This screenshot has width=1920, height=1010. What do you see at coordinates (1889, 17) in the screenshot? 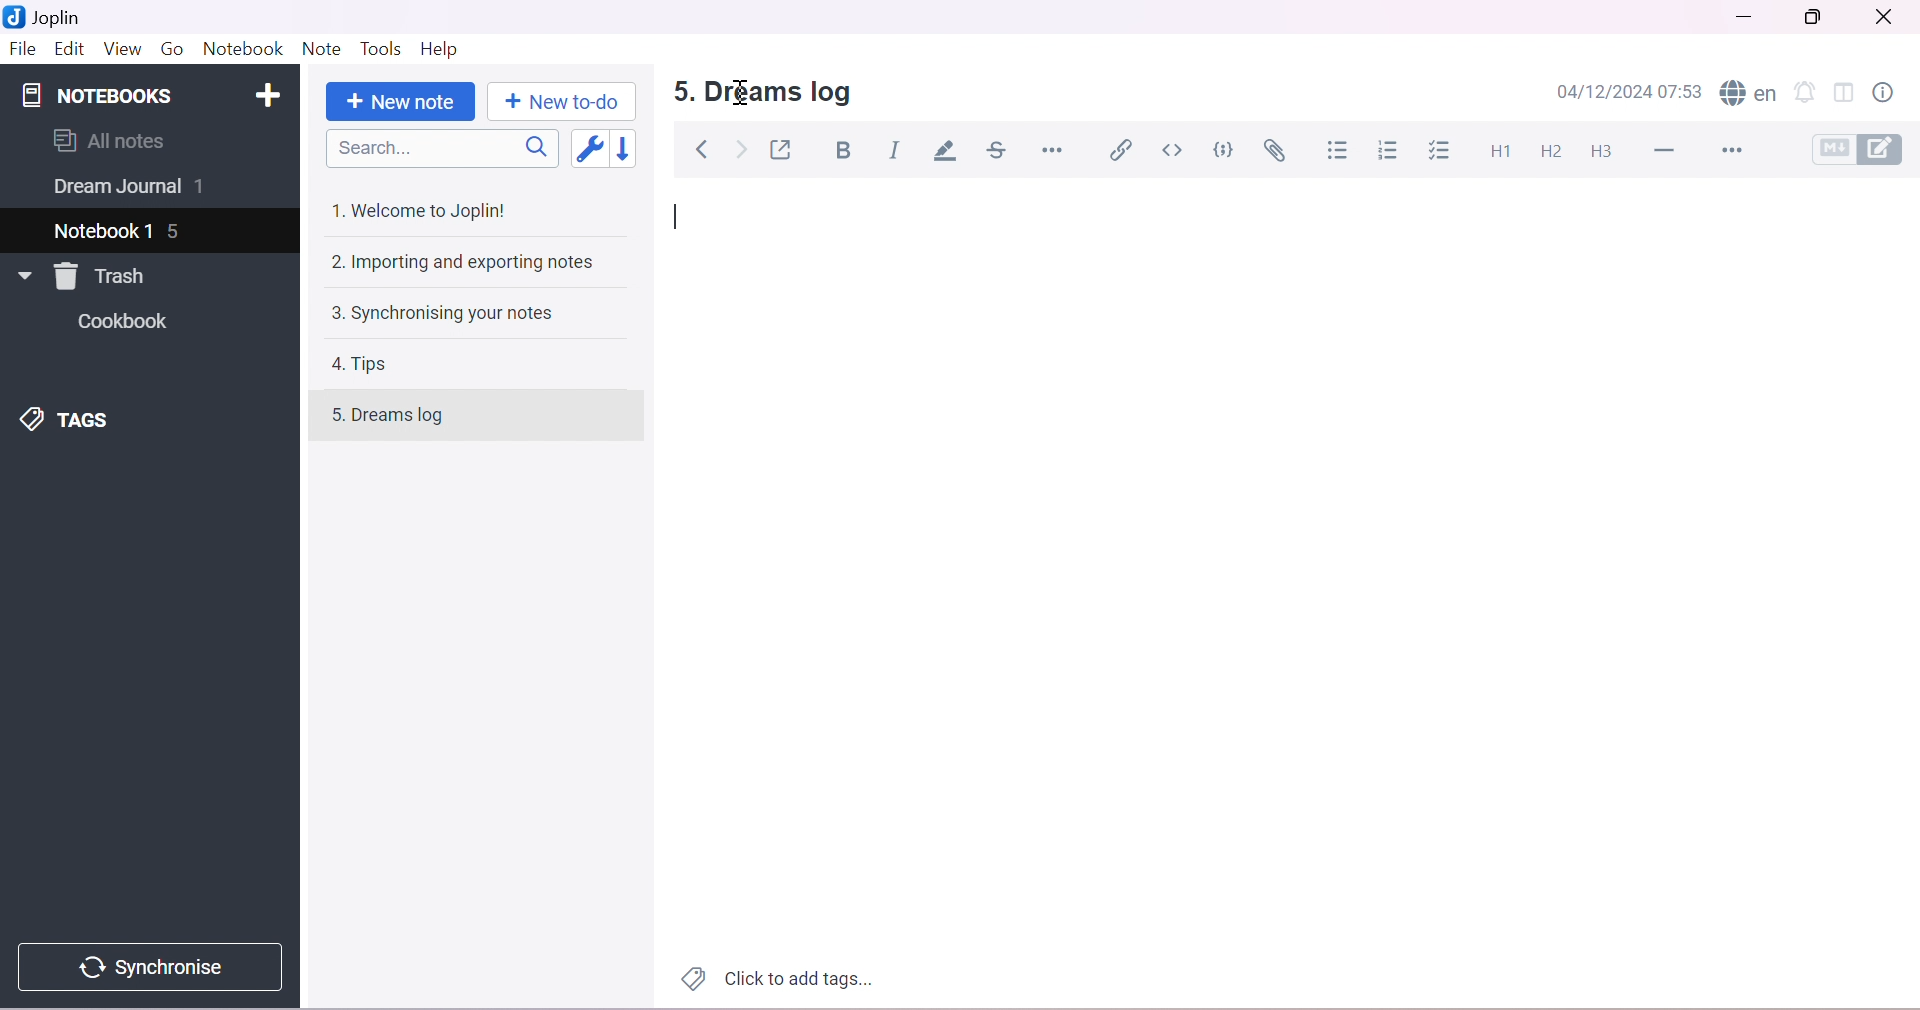
I see `Close` at bounding box center [1889, 17].